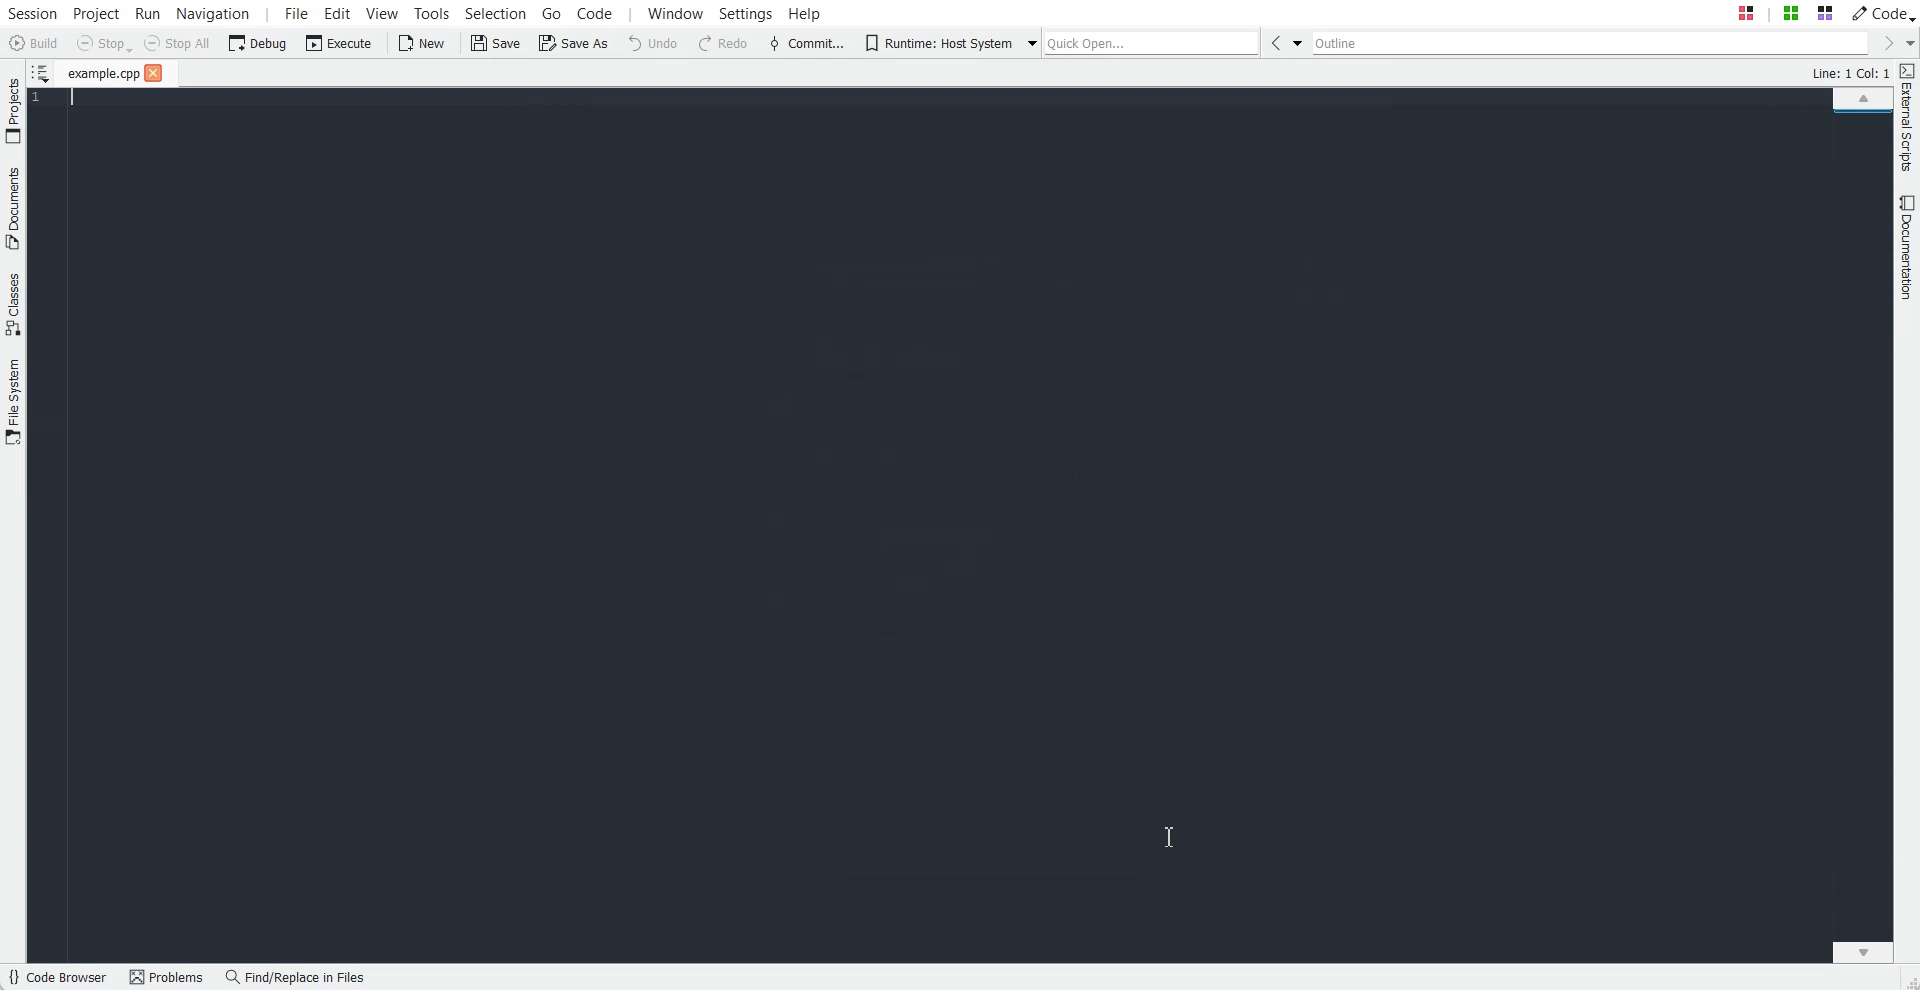 This screenshot has width=1920, height=990. What do you see at coordinates (60, 978) in the screenshot?
I see `Code Browser` at bounding box center [60, 978].